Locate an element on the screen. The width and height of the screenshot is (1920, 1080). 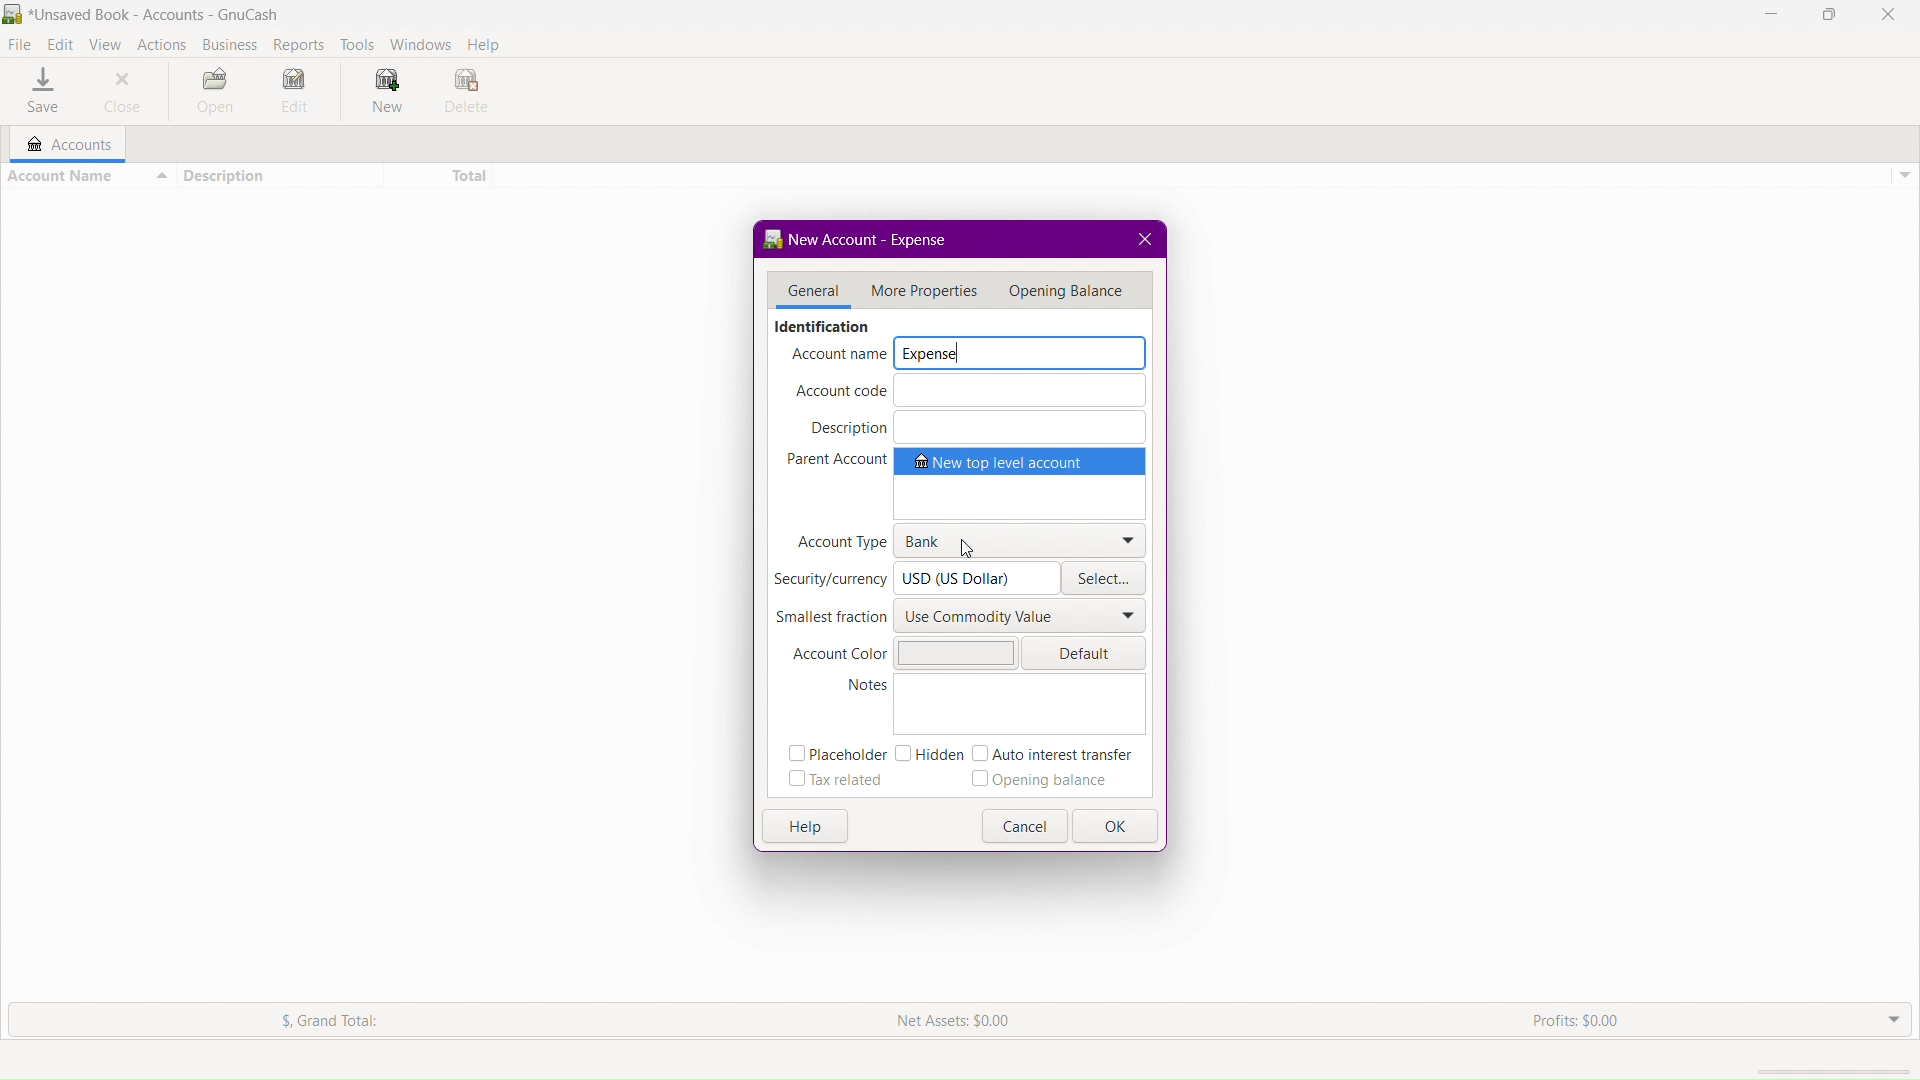
Account Code is located at coordinates (970, 391).